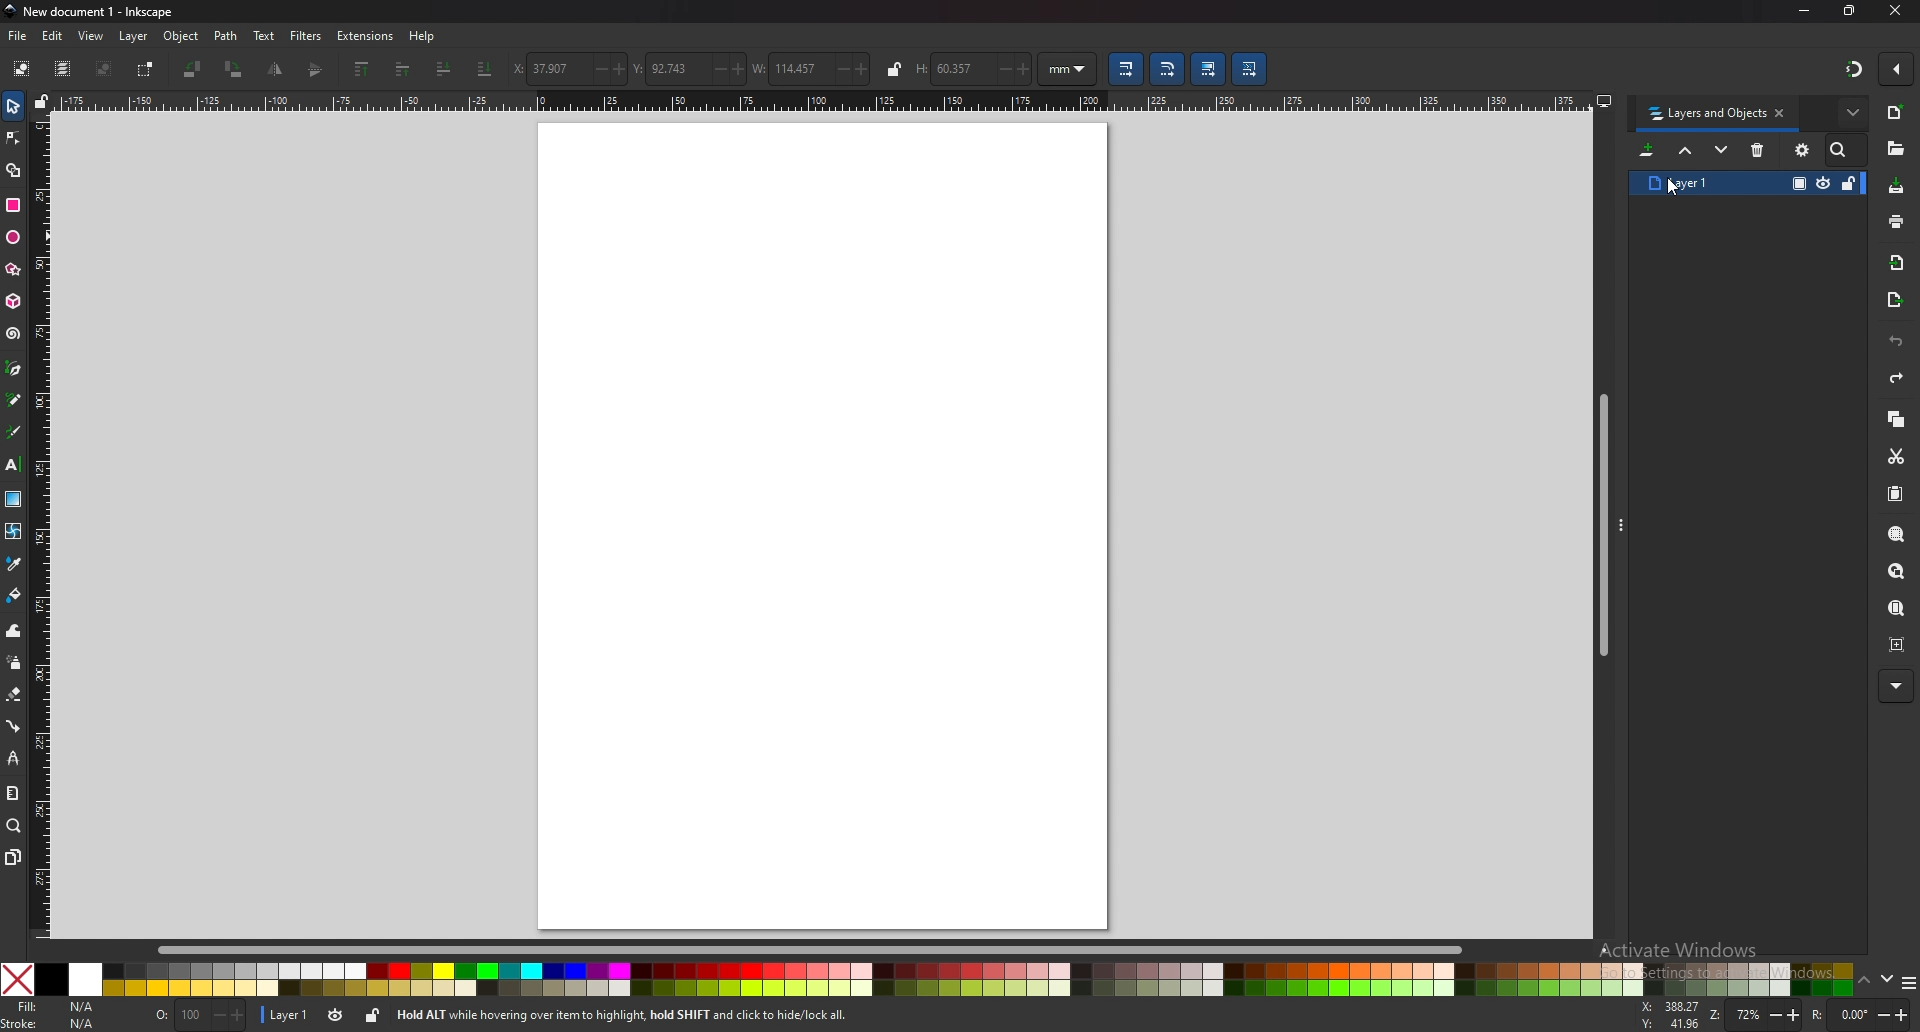 This screenshot has width=1920, height=1032. What do you see at coordinates (372, 1016) in the screenshot?
I see `lock` at bounding box center [372, 1016].